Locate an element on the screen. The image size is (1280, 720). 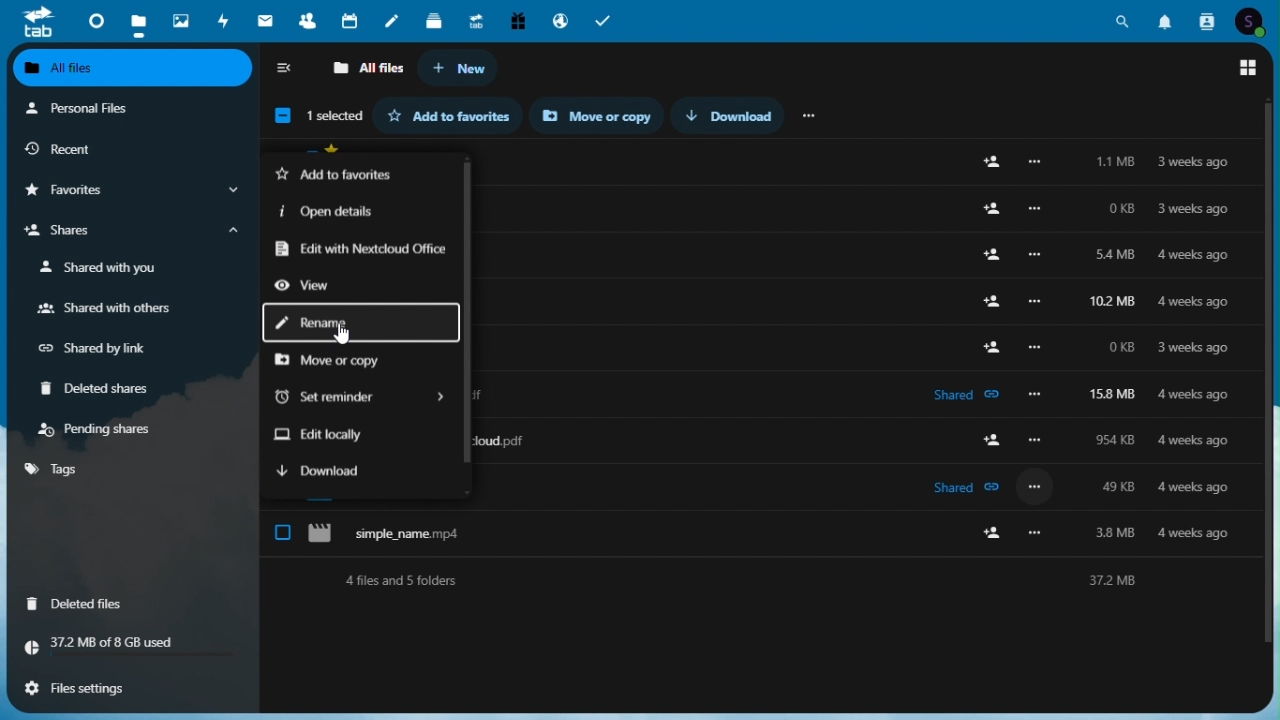
contacts is located at coordinates (307, 20).